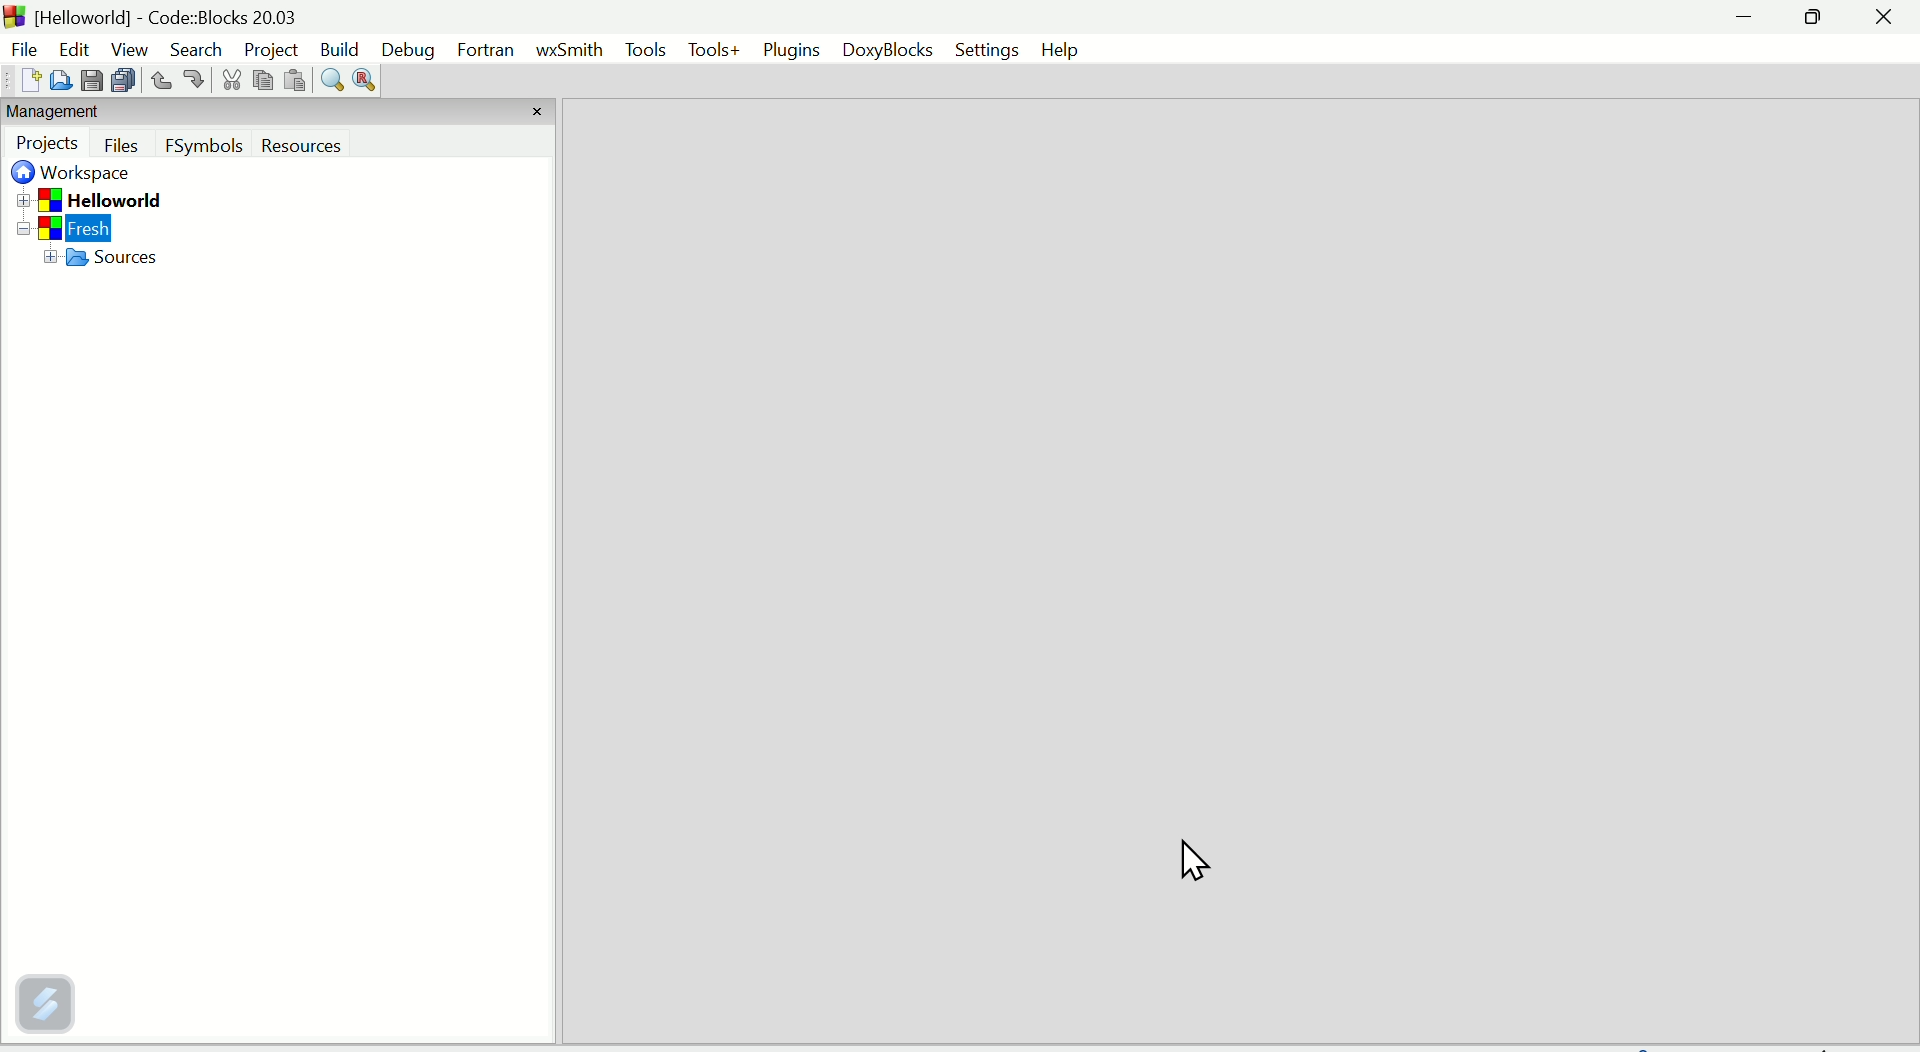 Image resolution: width=1920 pixels, height=1052 pixels. I want to click on Project, so click(271, 50).